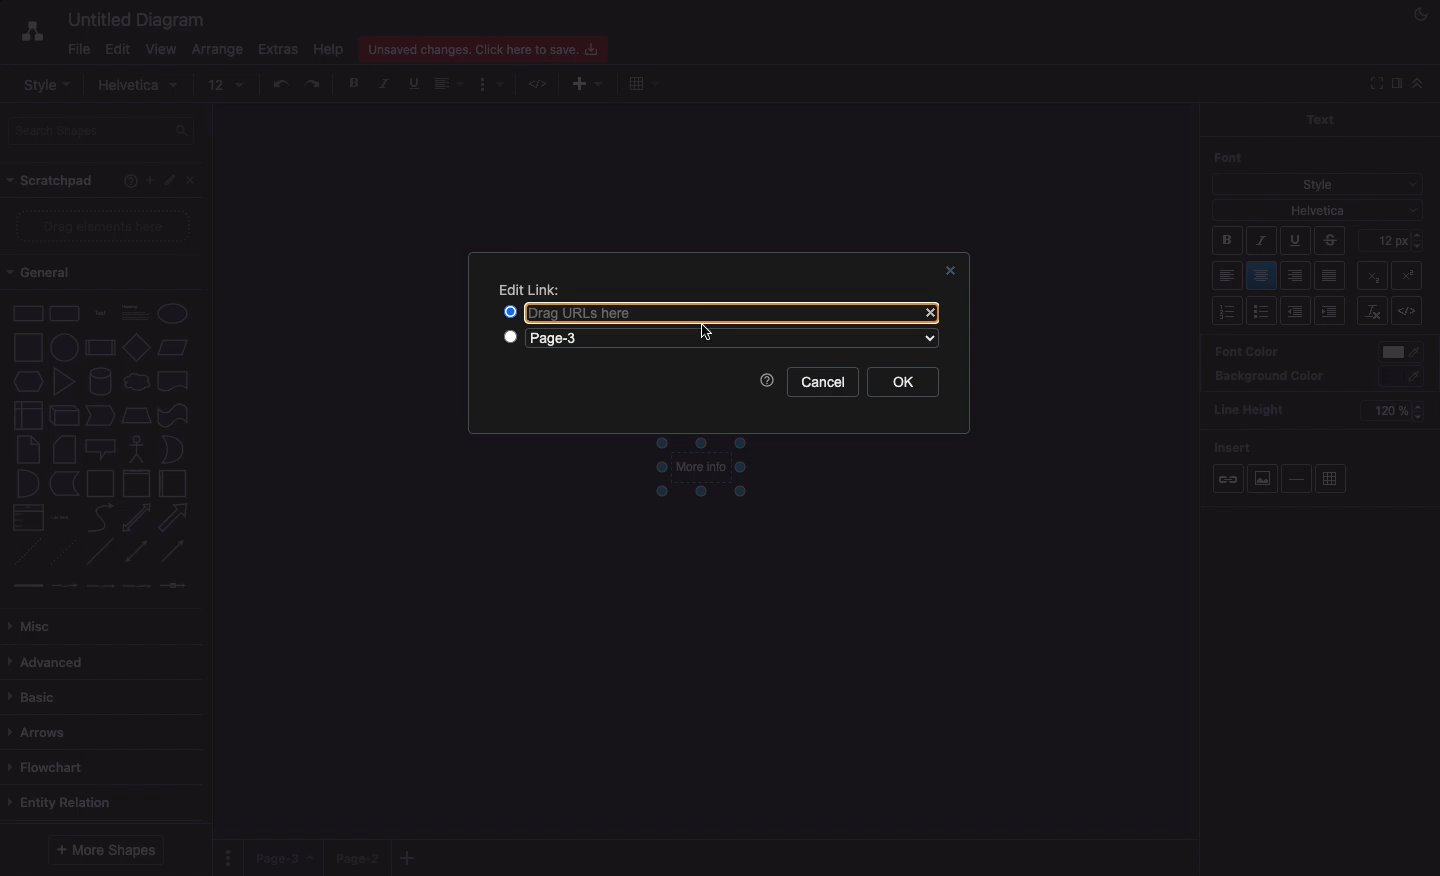 The height and width of the screenshot is (876, 1440). I want to click on circle, so click(64, 347).